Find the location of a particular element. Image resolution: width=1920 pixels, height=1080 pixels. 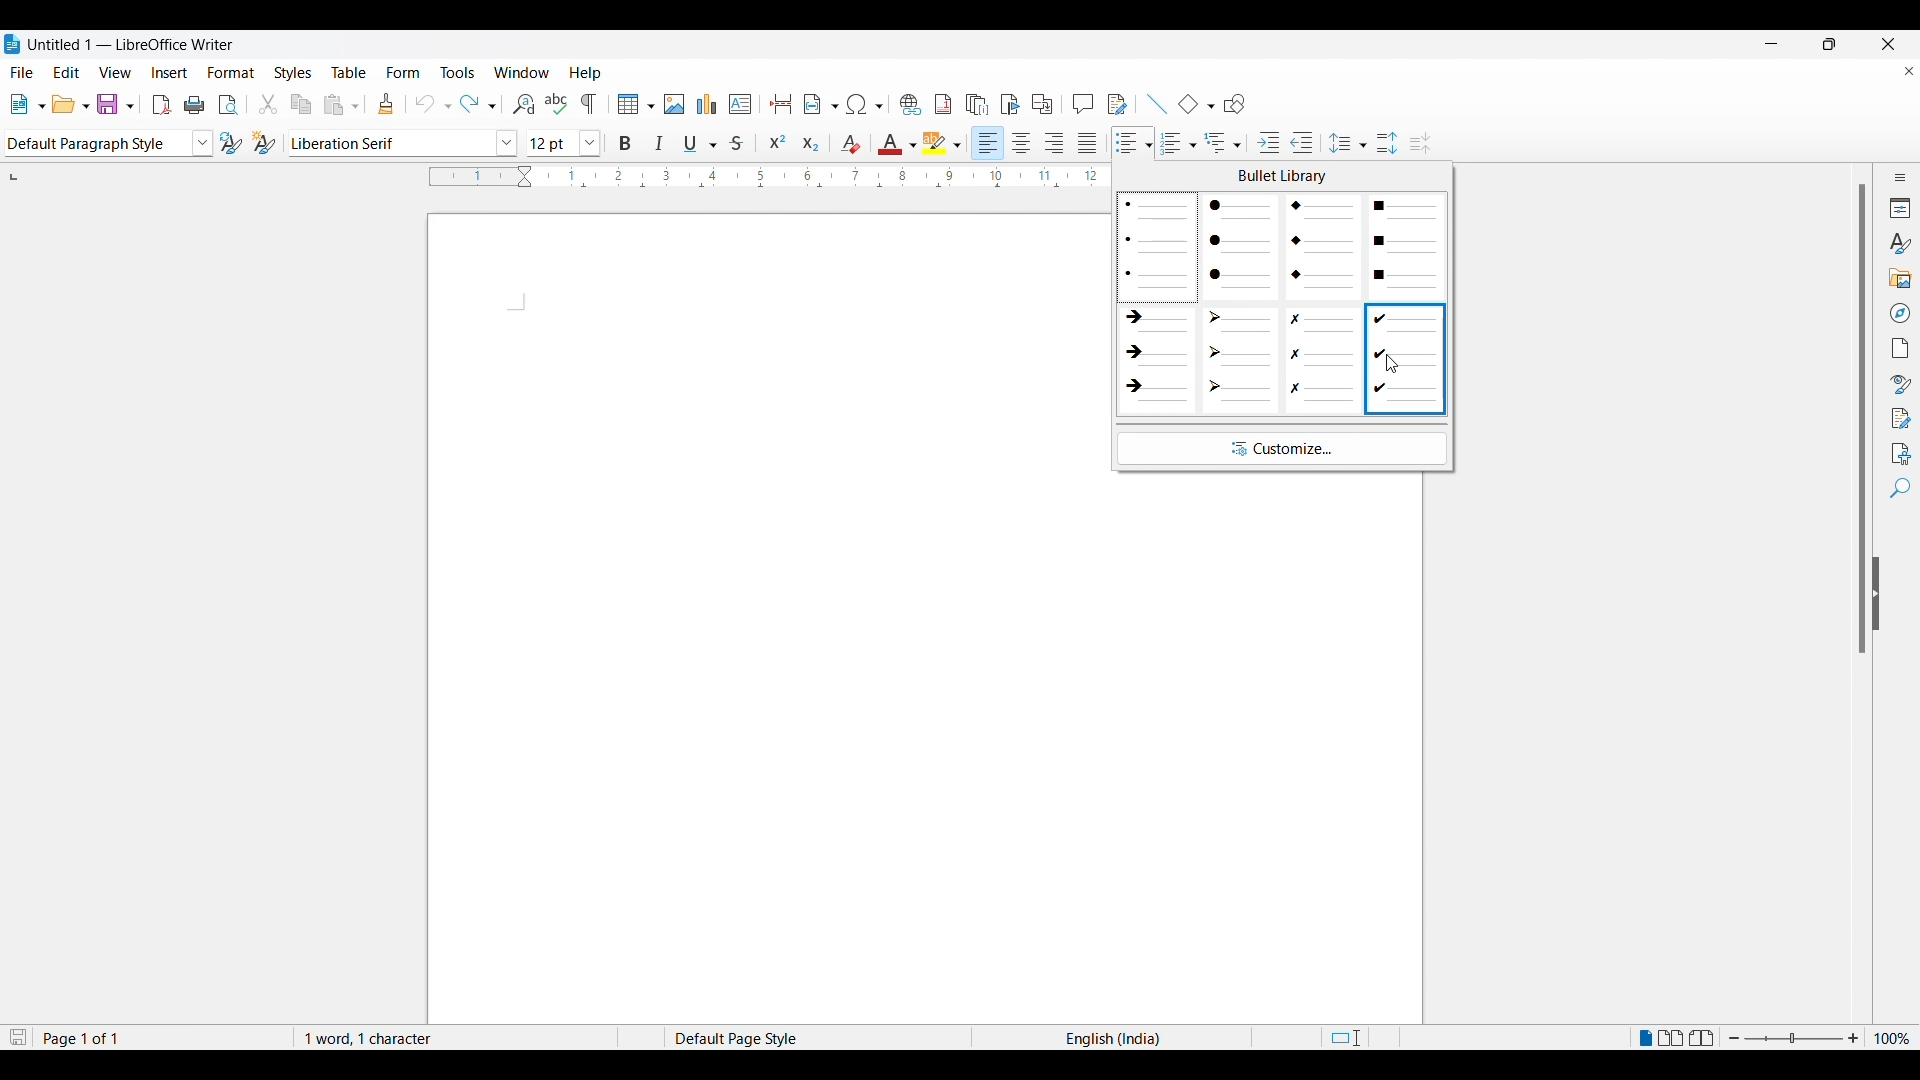

maximise is located at coordinates (1825, 43).